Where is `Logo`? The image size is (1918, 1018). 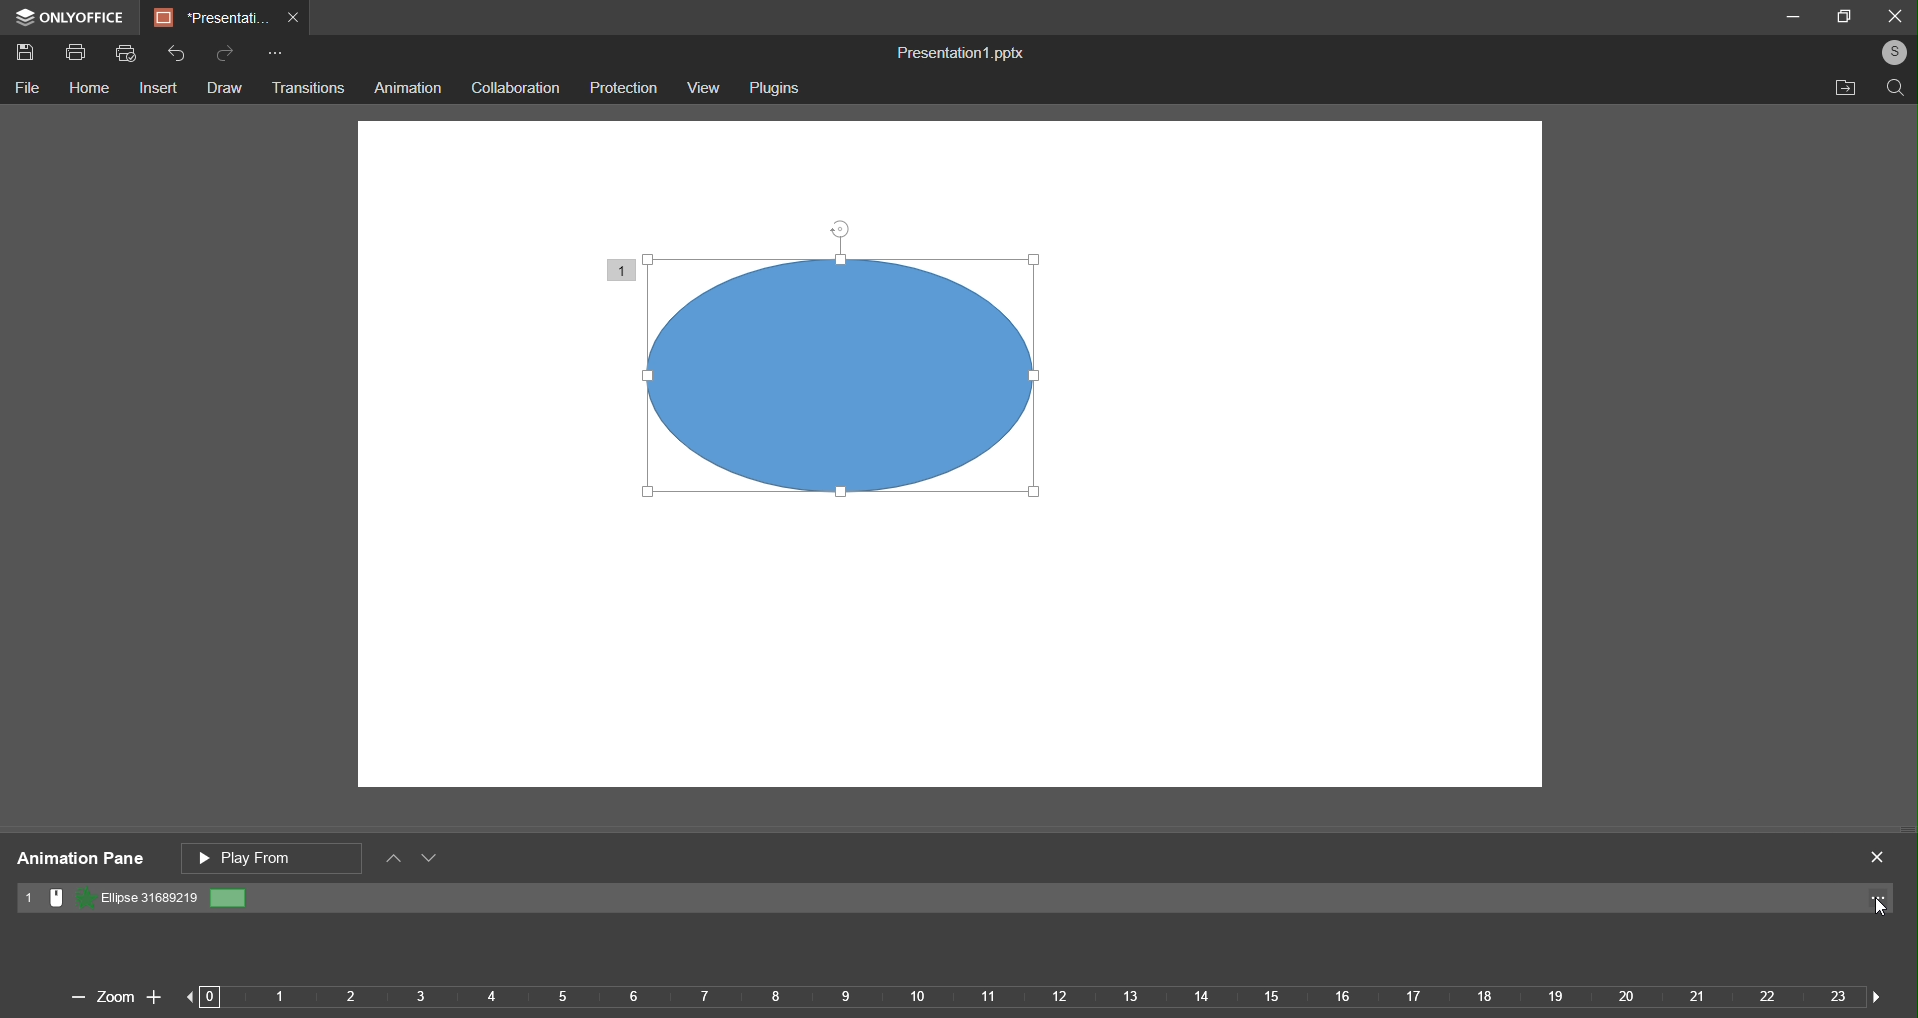 Logo is located at coordinates (70, 17).